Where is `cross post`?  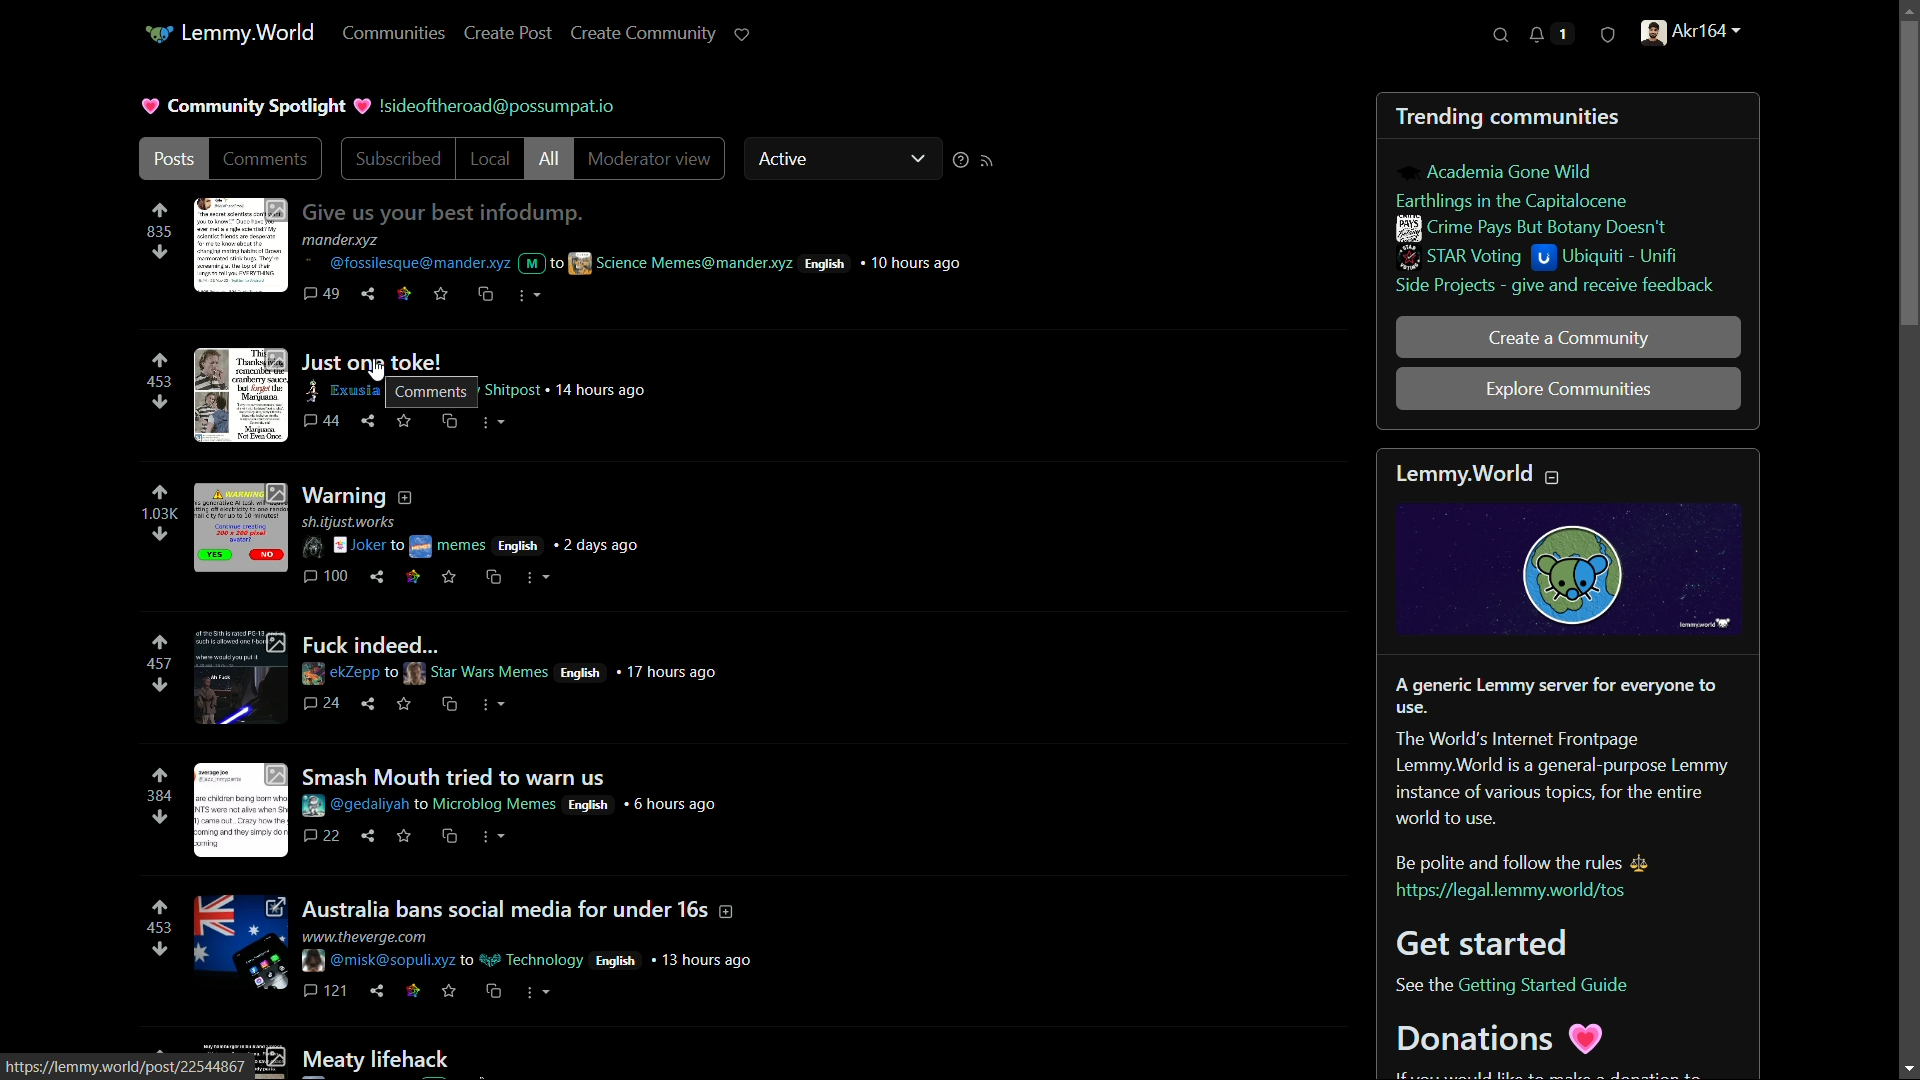 cross post is located at coordinates (448, 705).